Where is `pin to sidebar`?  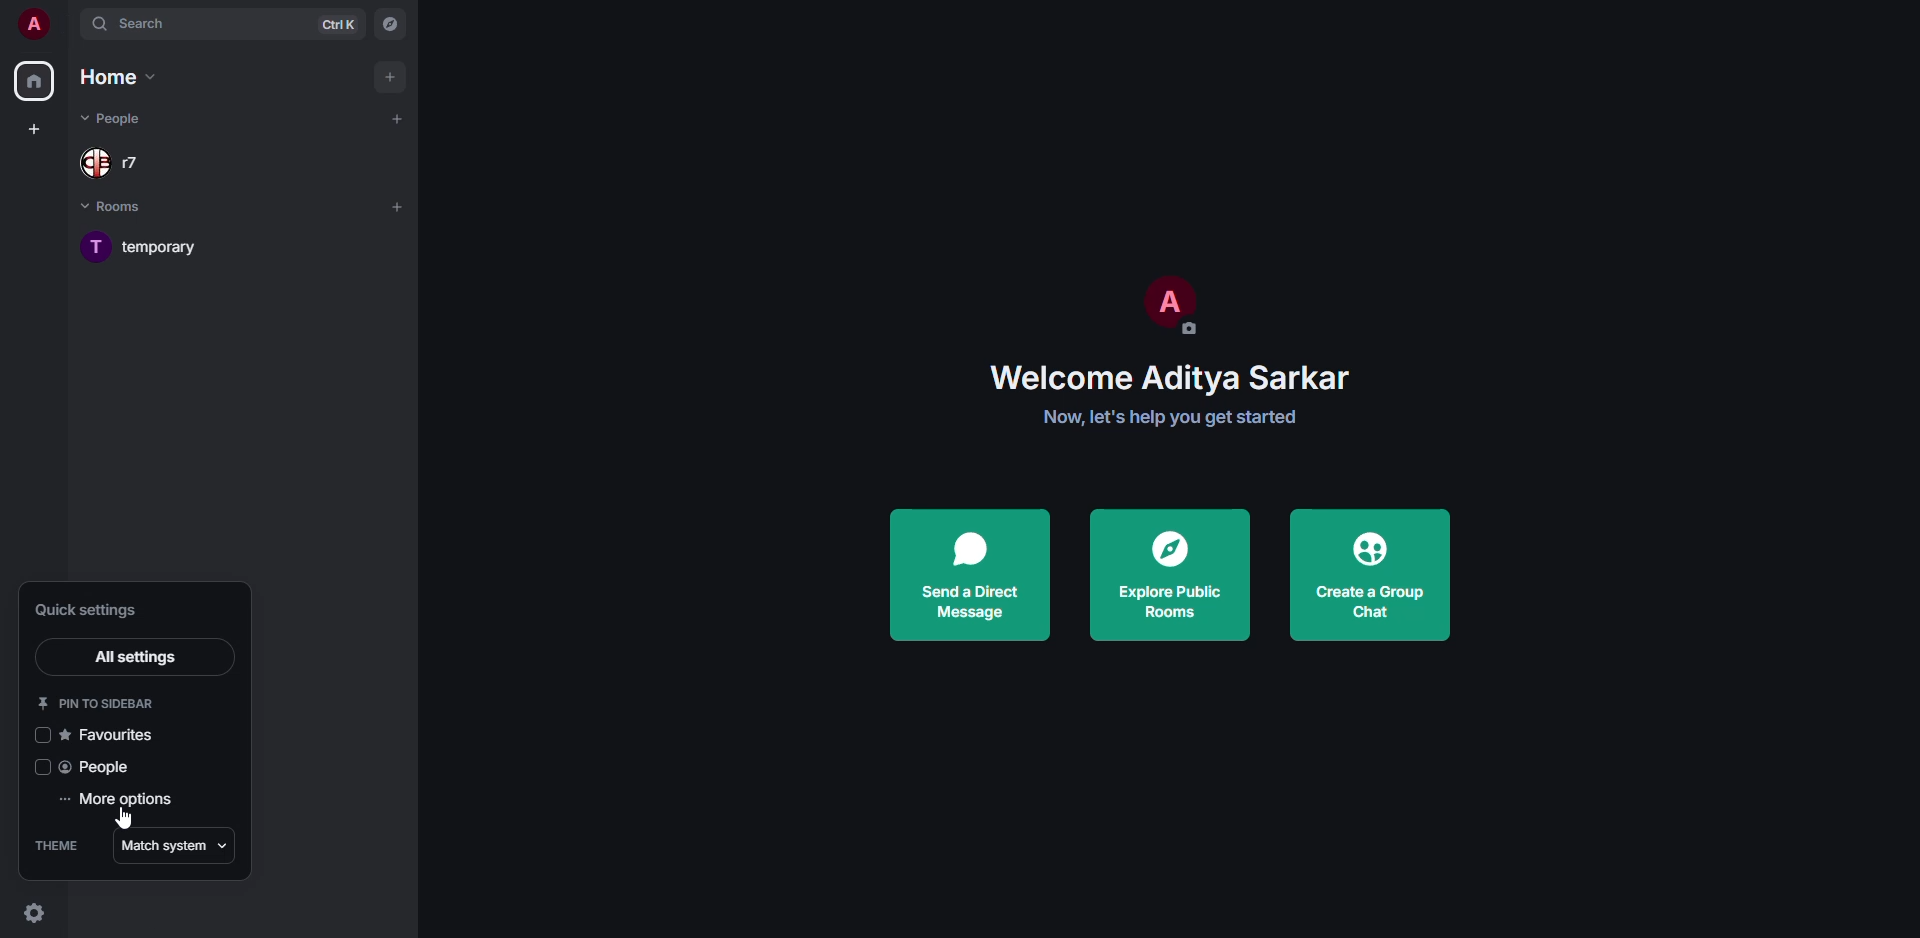 pin to sidebar is located at coordinates (102, 700).